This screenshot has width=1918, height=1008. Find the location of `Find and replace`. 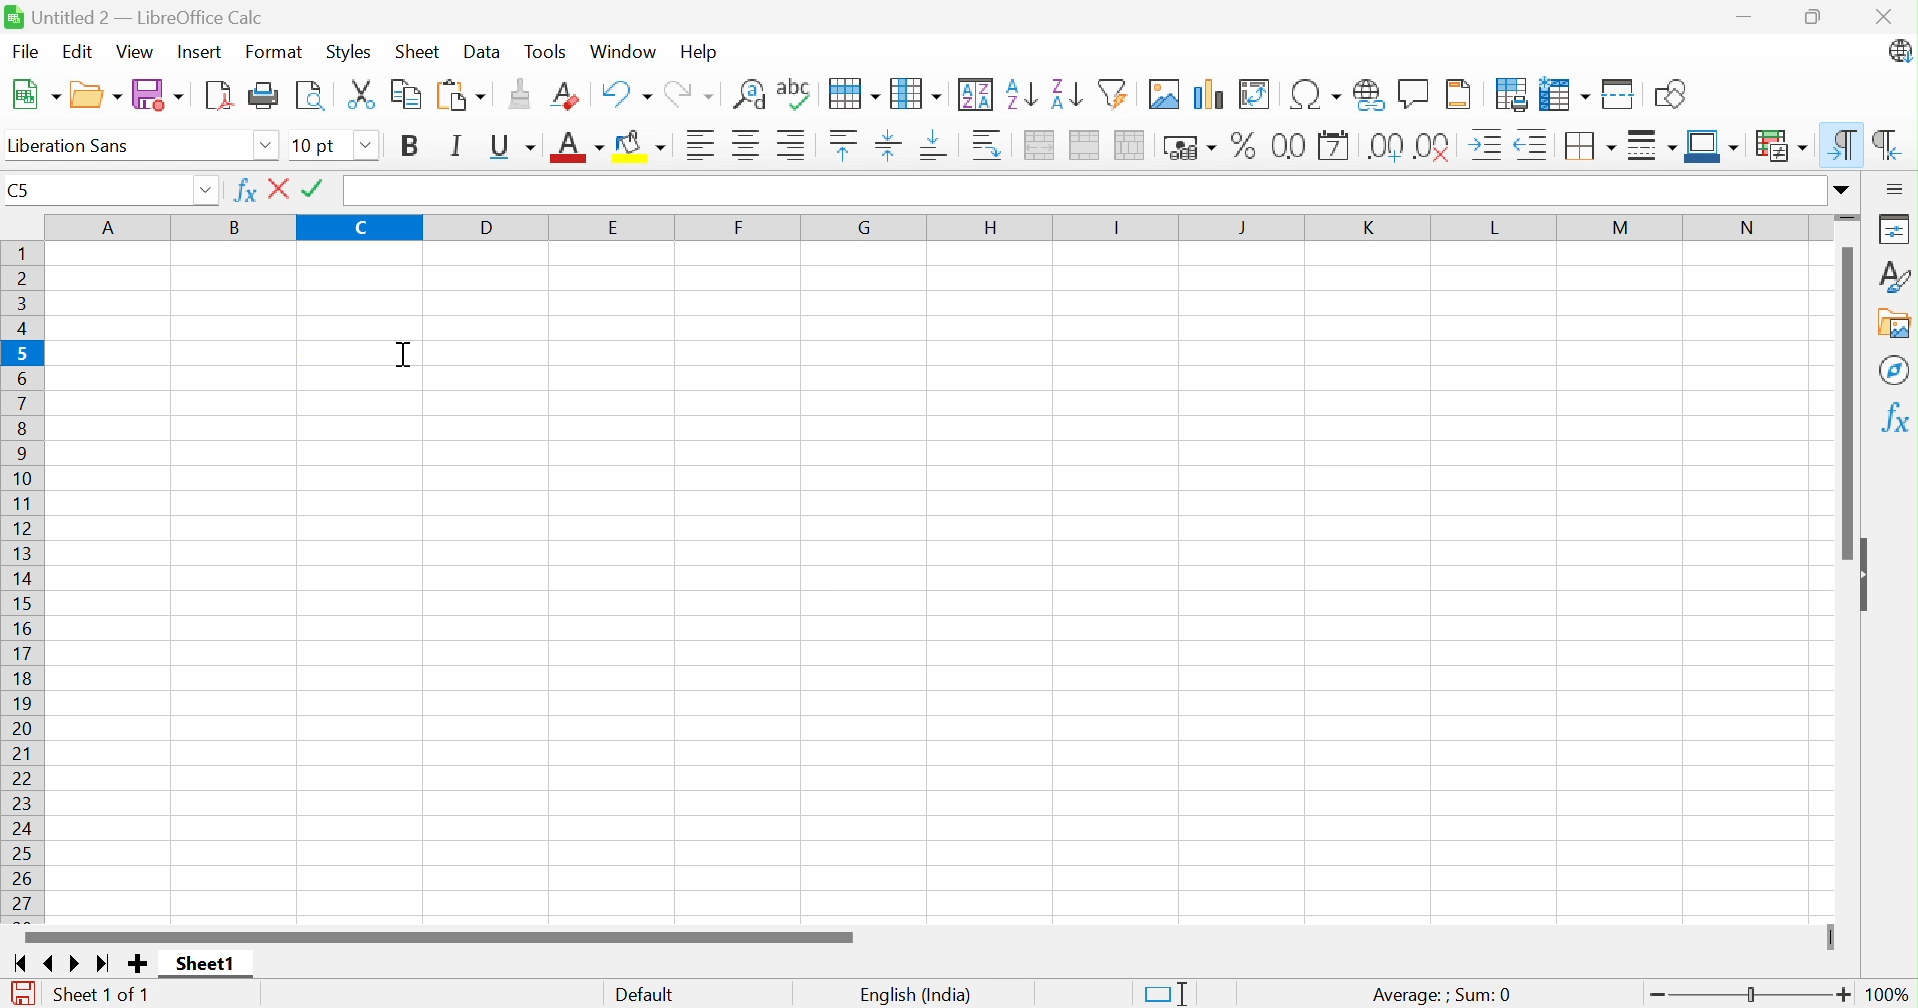

Find and replace is located at coordinates (796, 94).